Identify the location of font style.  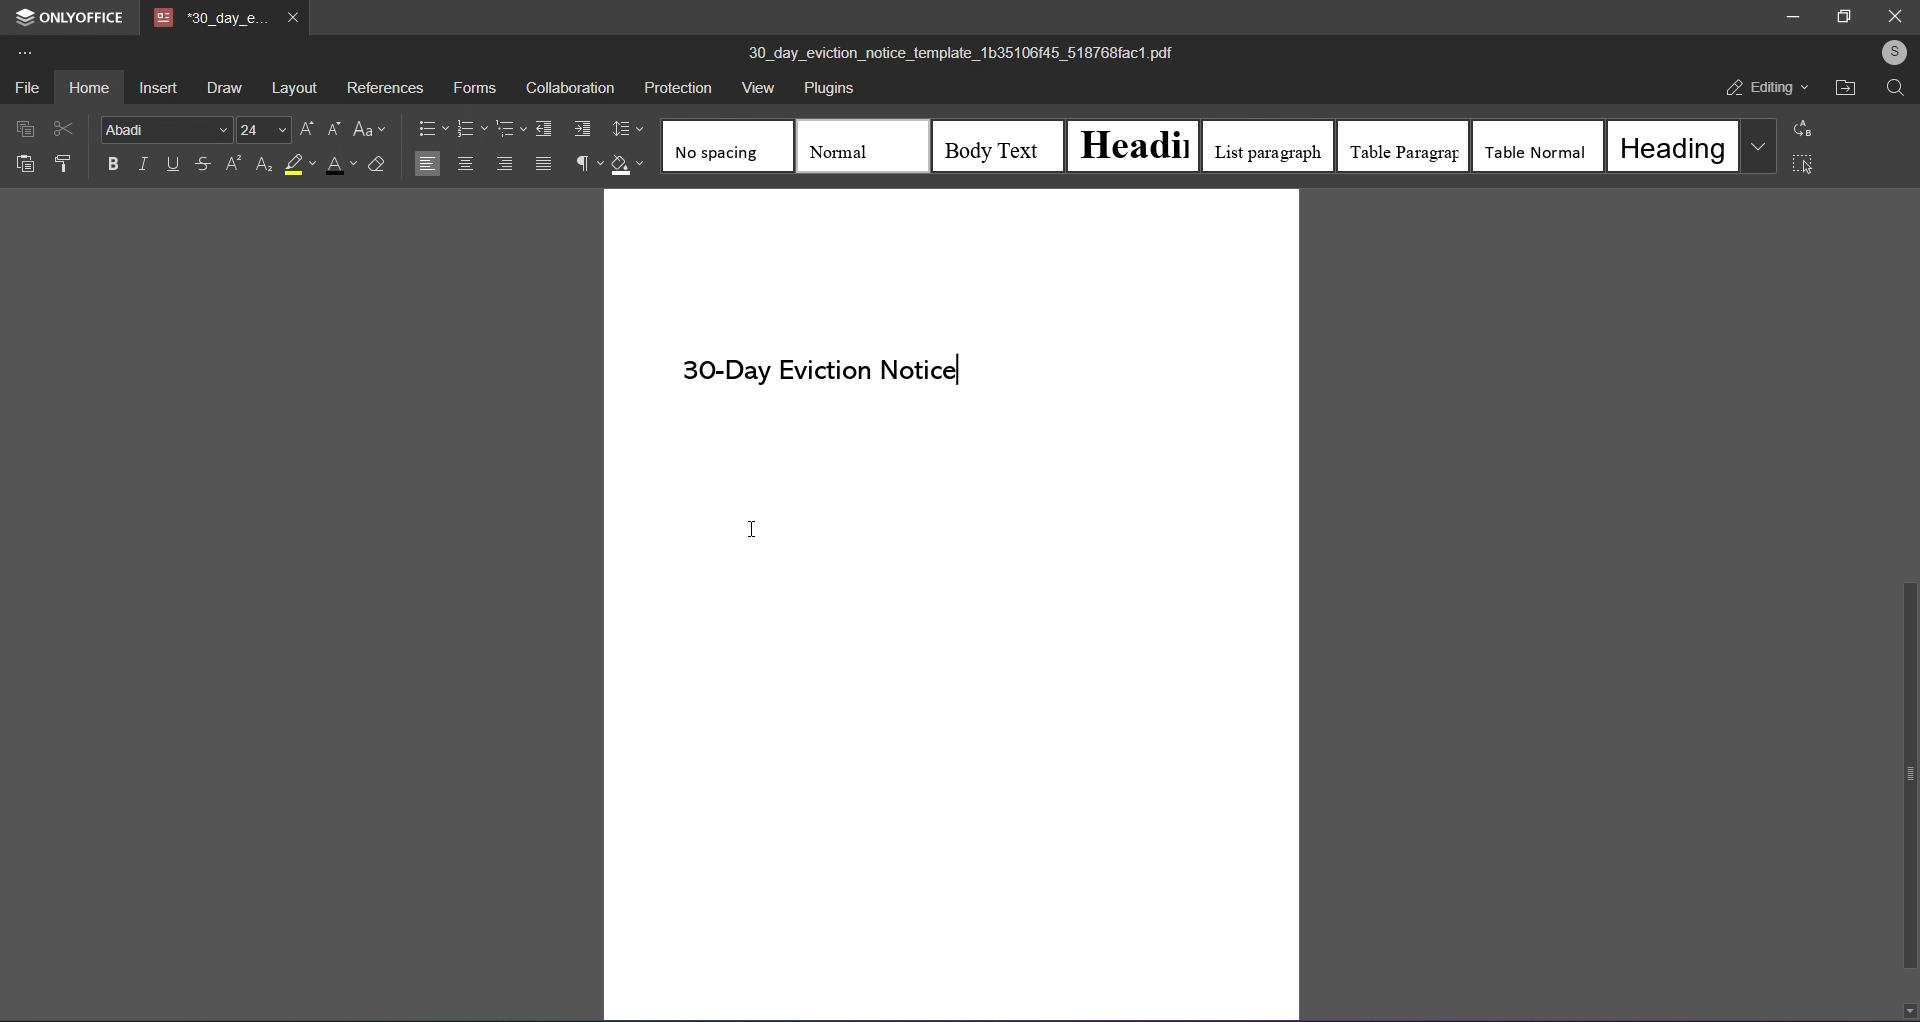
(163, 131).